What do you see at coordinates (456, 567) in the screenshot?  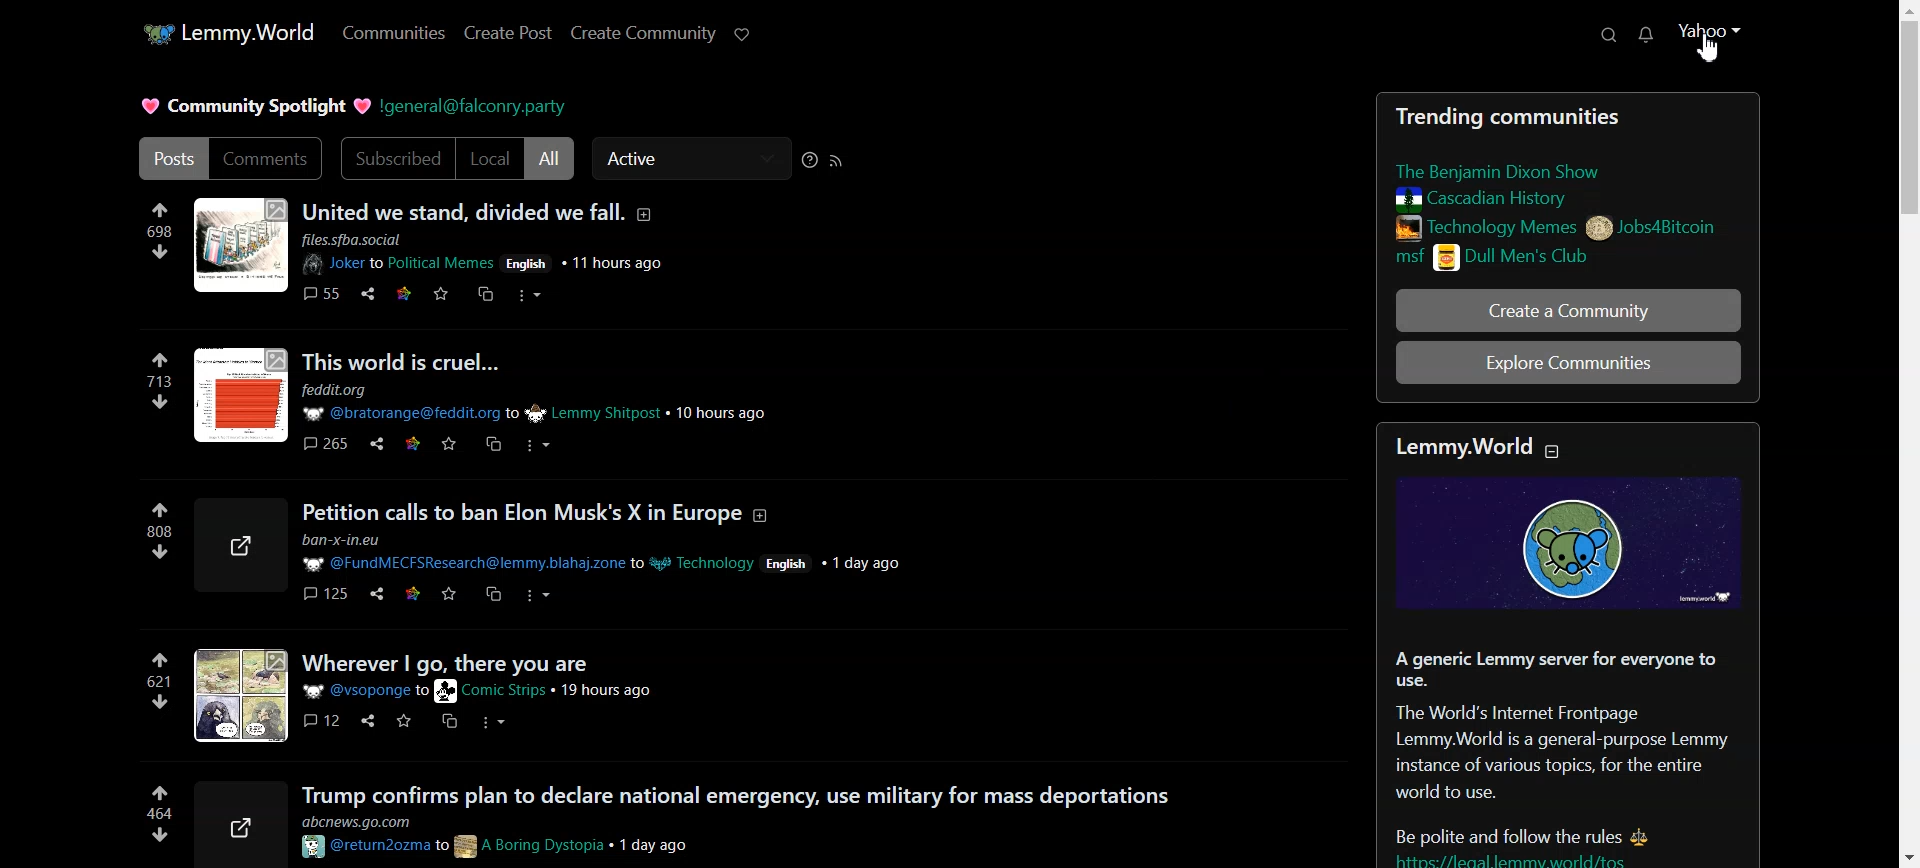 I see `username` at bounding box center [456, 567].